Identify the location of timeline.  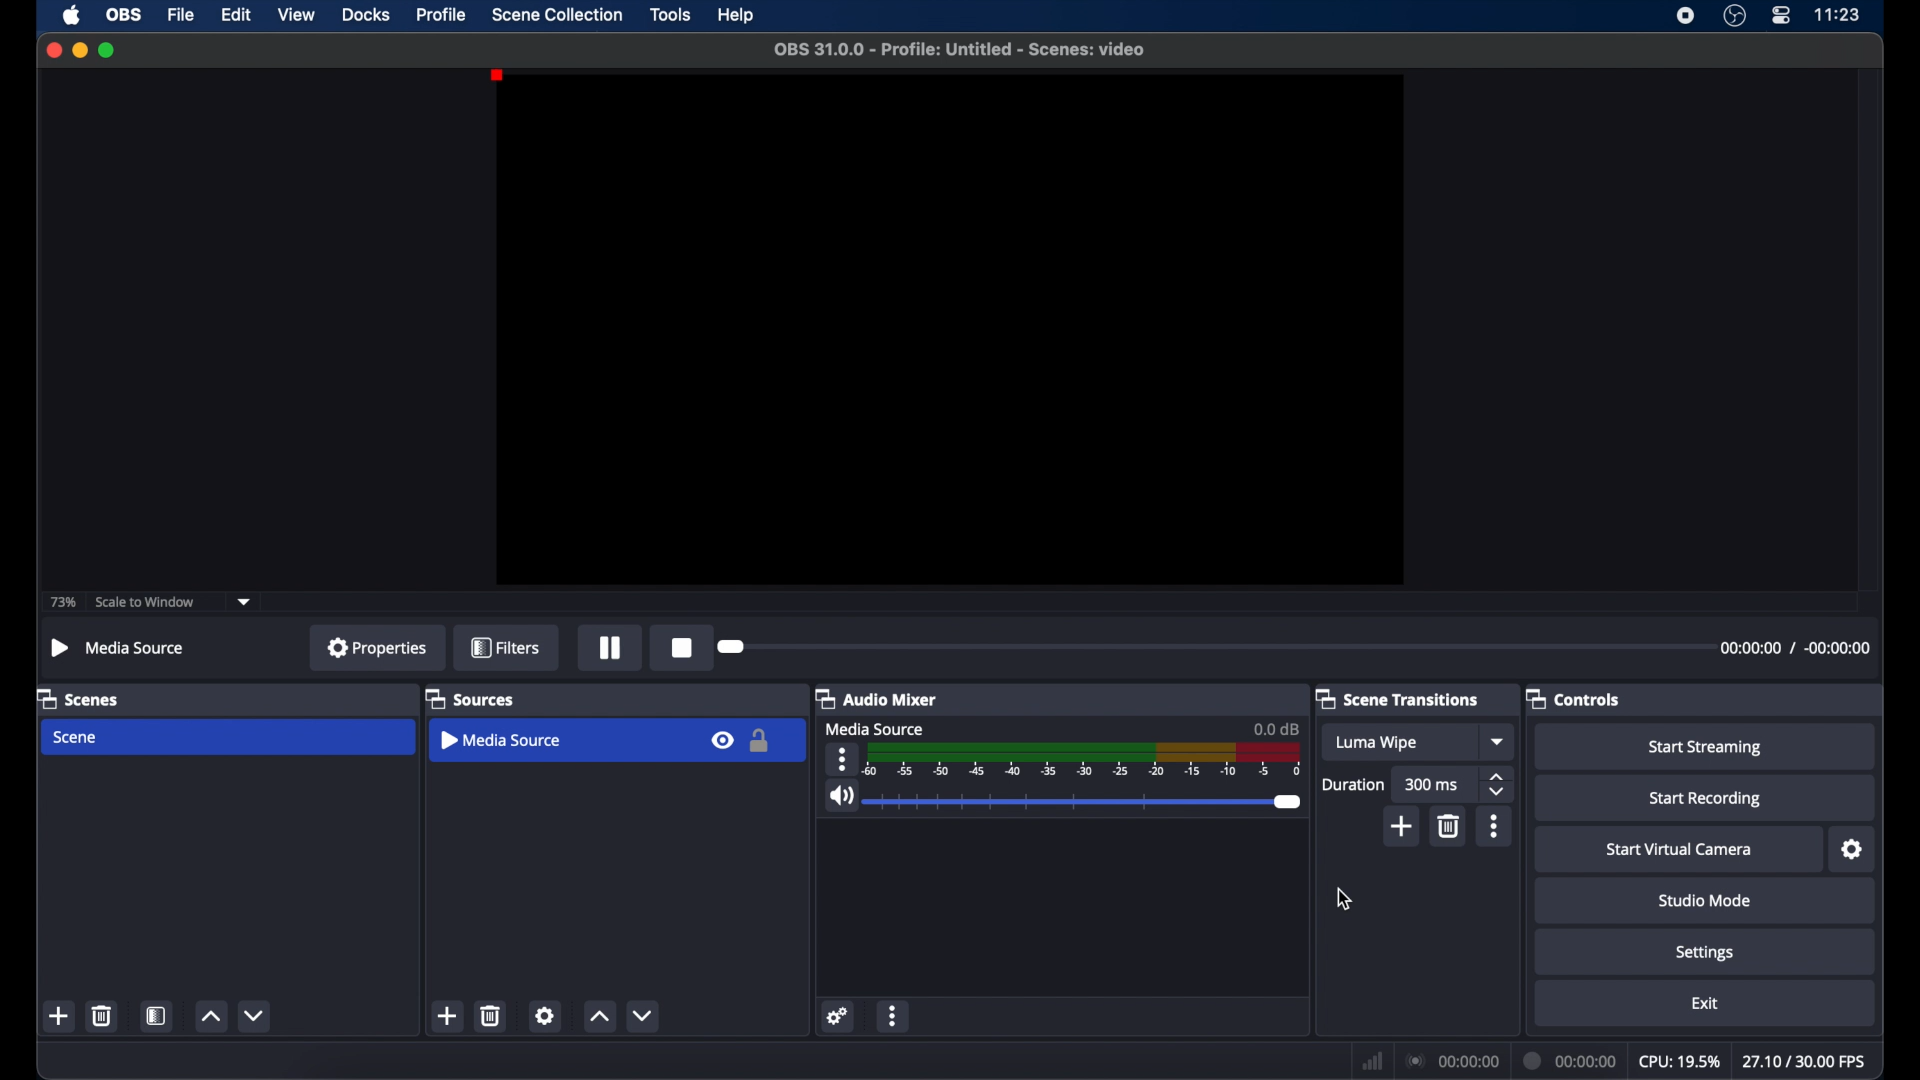
(1086, 762).